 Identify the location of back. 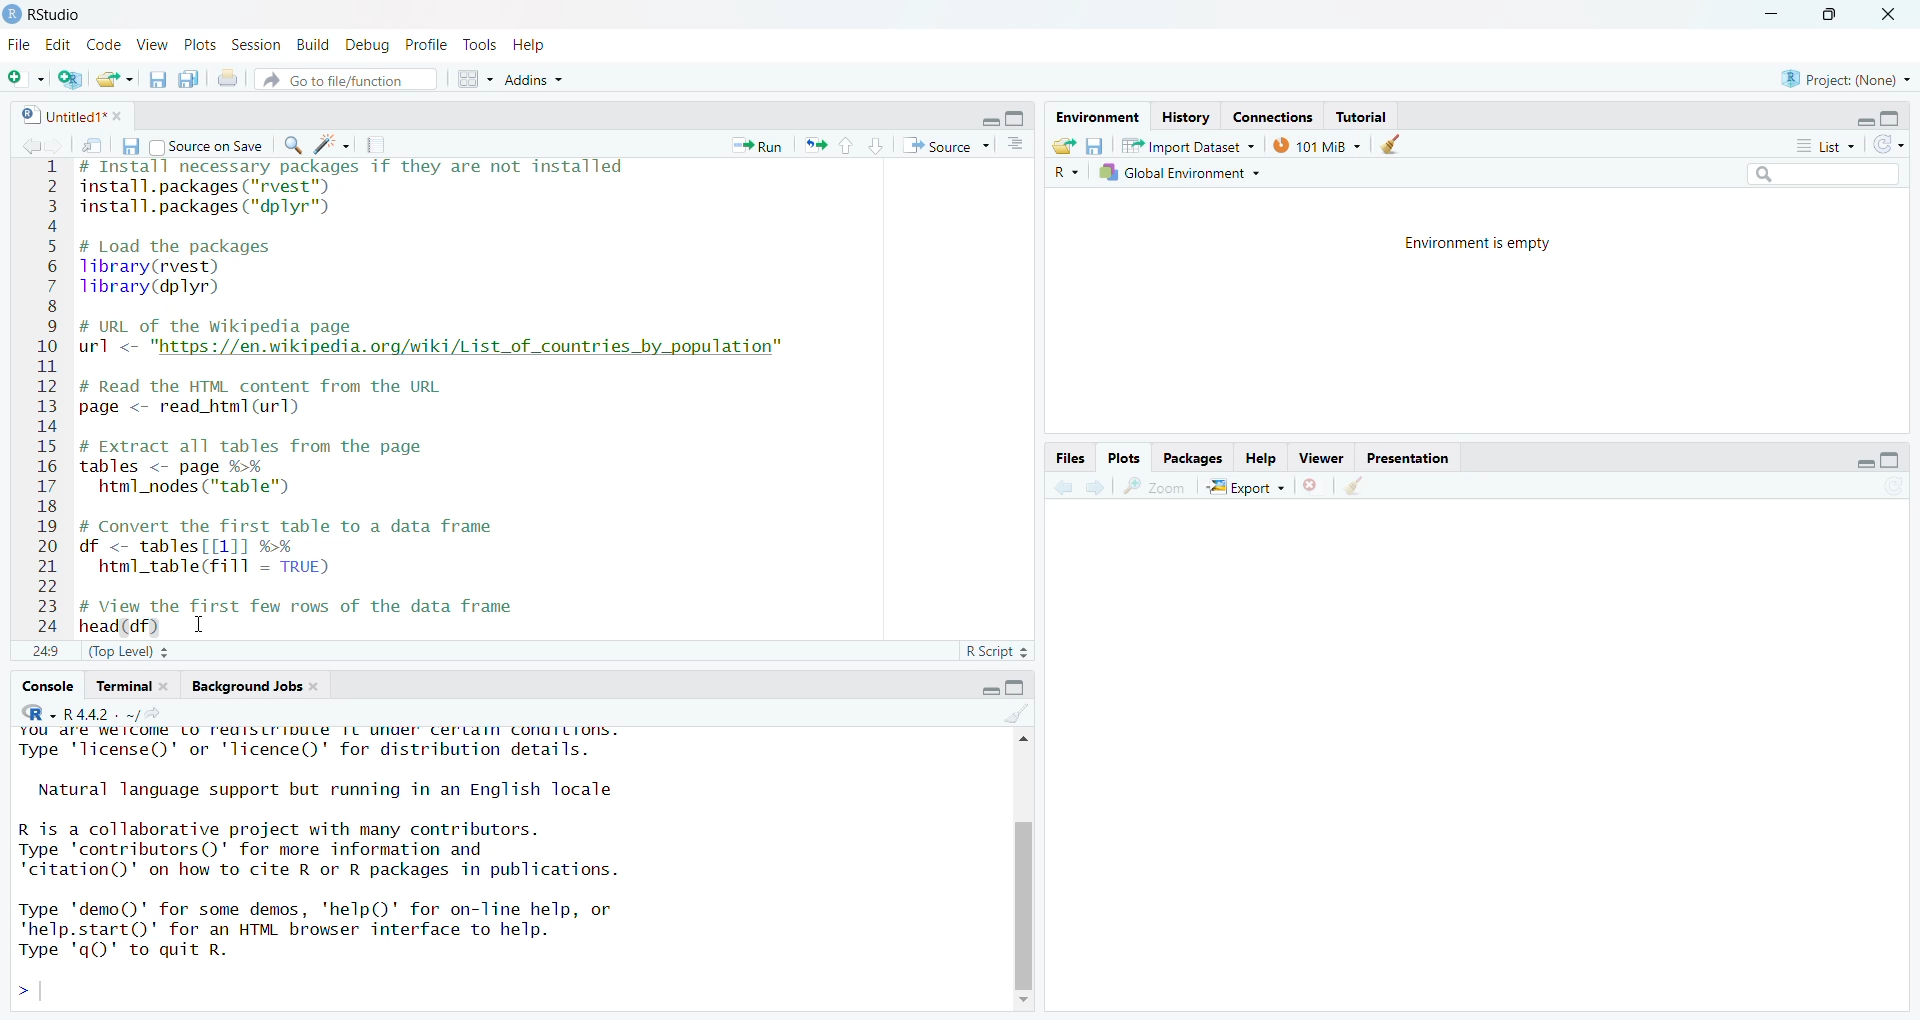
(33, 146).